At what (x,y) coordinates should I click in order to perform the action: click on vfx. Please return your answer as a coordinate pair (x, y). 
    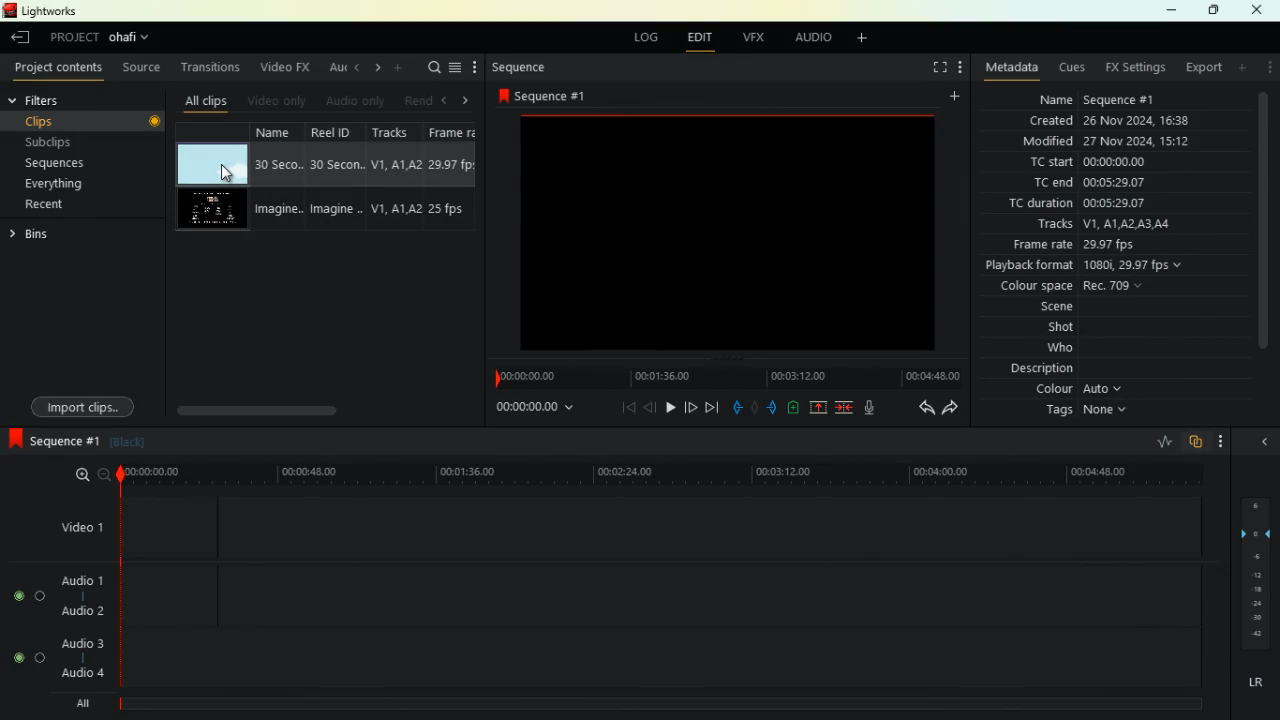
    Looking at the image, I should click on (755, 38).